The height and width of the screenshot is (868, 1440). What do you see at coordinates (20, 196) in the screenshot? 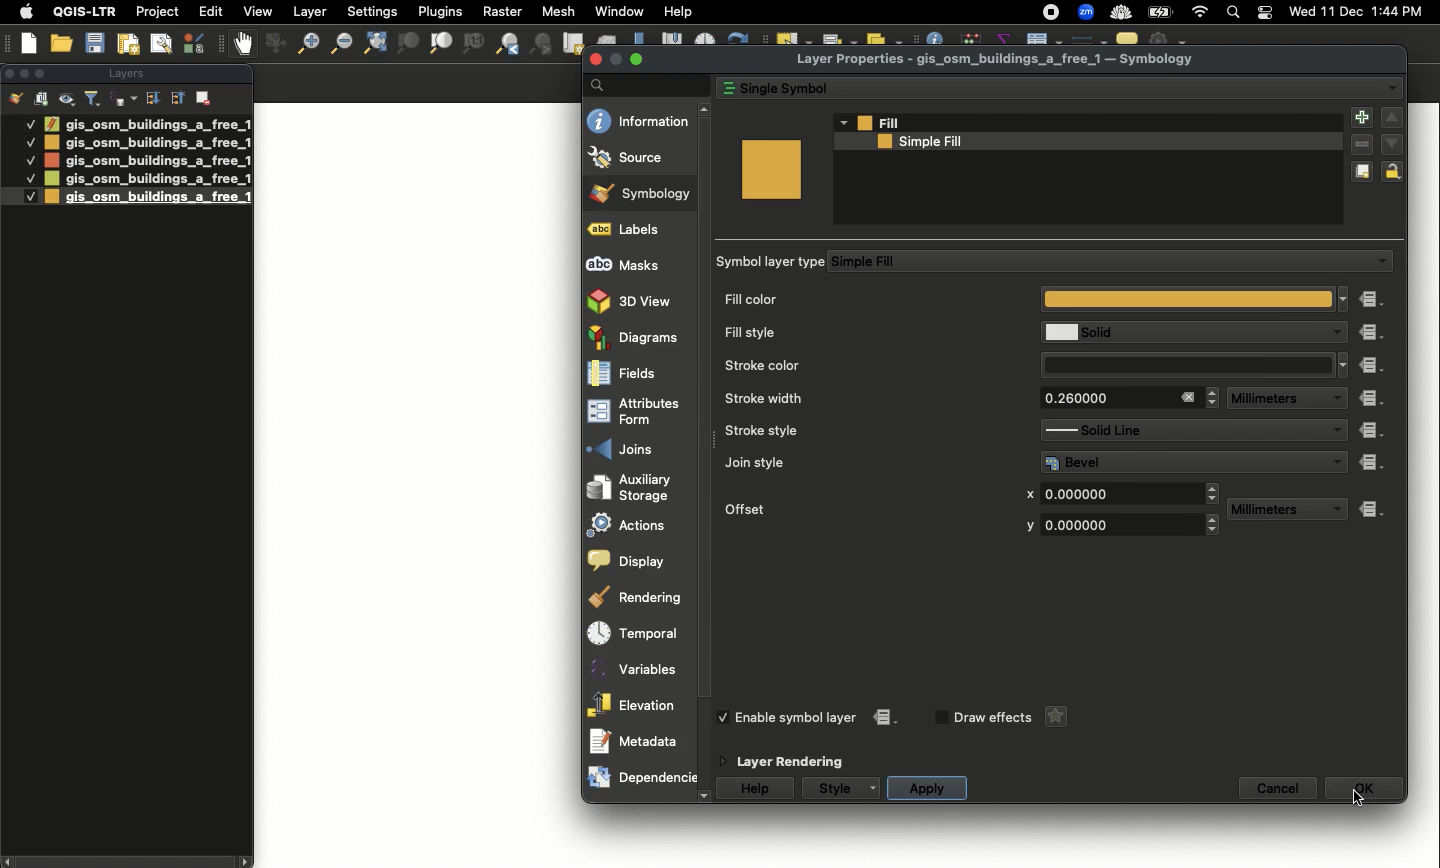
I see `Checked` at bounding box center [20, 196].